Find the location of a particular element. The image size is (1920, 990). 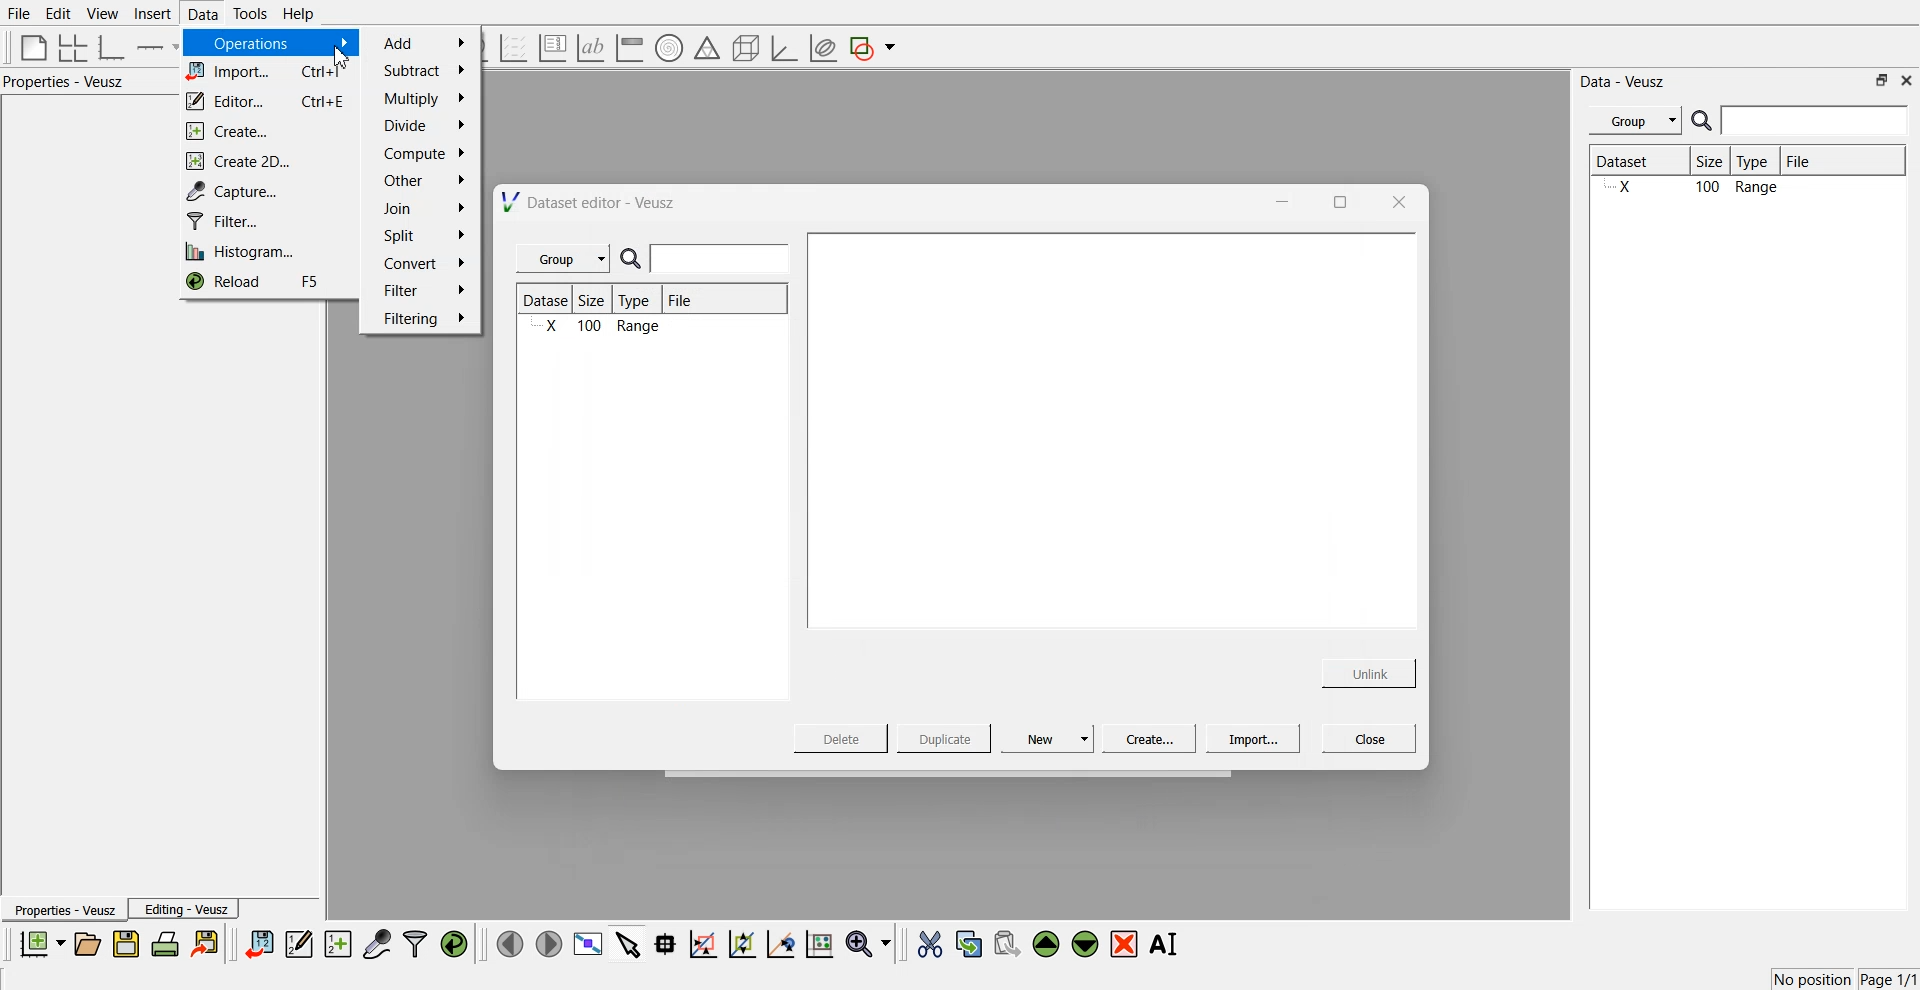

Convert is located at coordinates (422, 263).